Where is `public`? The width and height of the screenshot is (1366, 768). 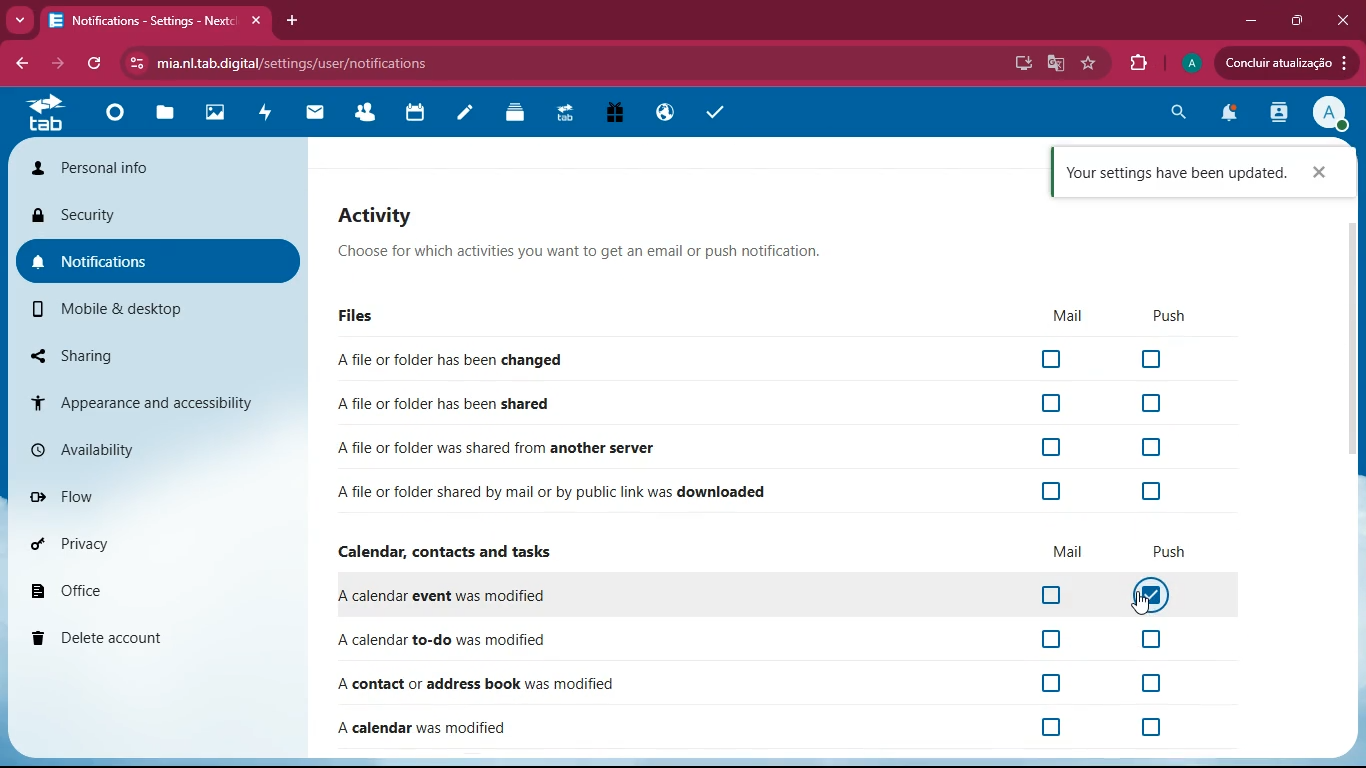
public is located at coordinates (665, 110).